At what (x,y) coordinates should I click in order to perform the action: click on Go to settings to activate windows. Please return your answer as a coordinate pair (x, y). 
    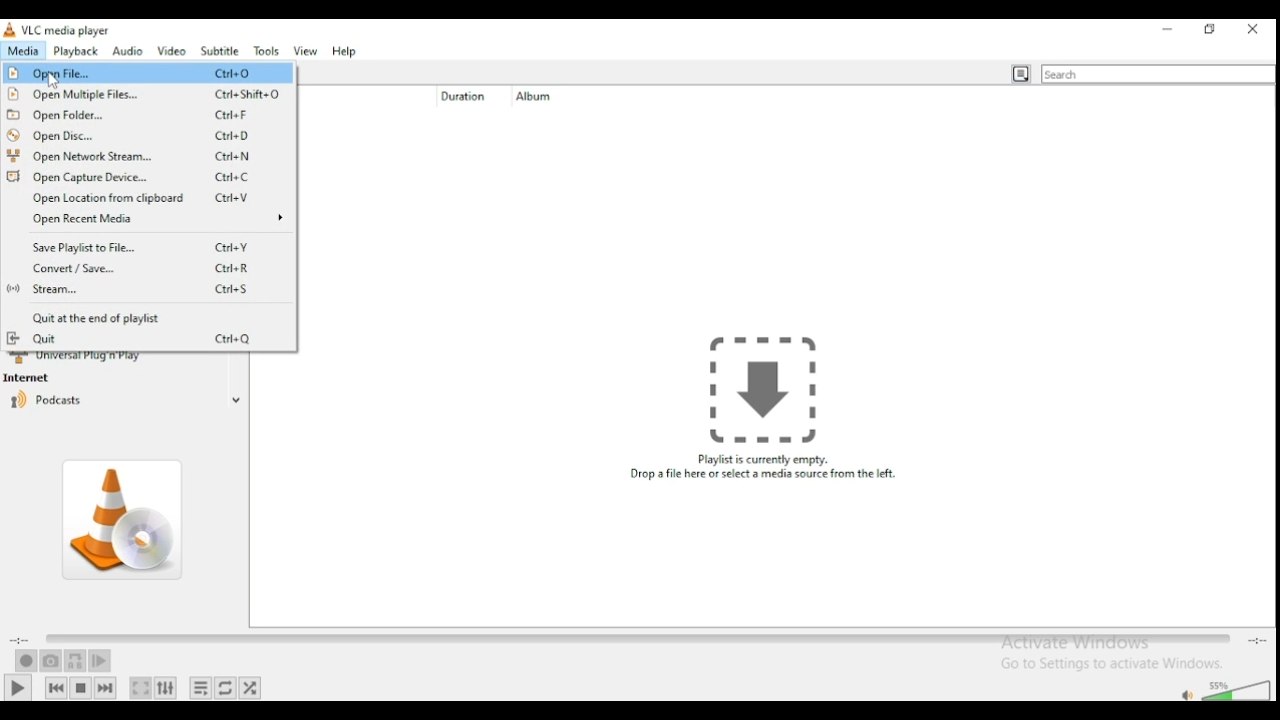
    Looking at the image, I should click on (1112, 663).